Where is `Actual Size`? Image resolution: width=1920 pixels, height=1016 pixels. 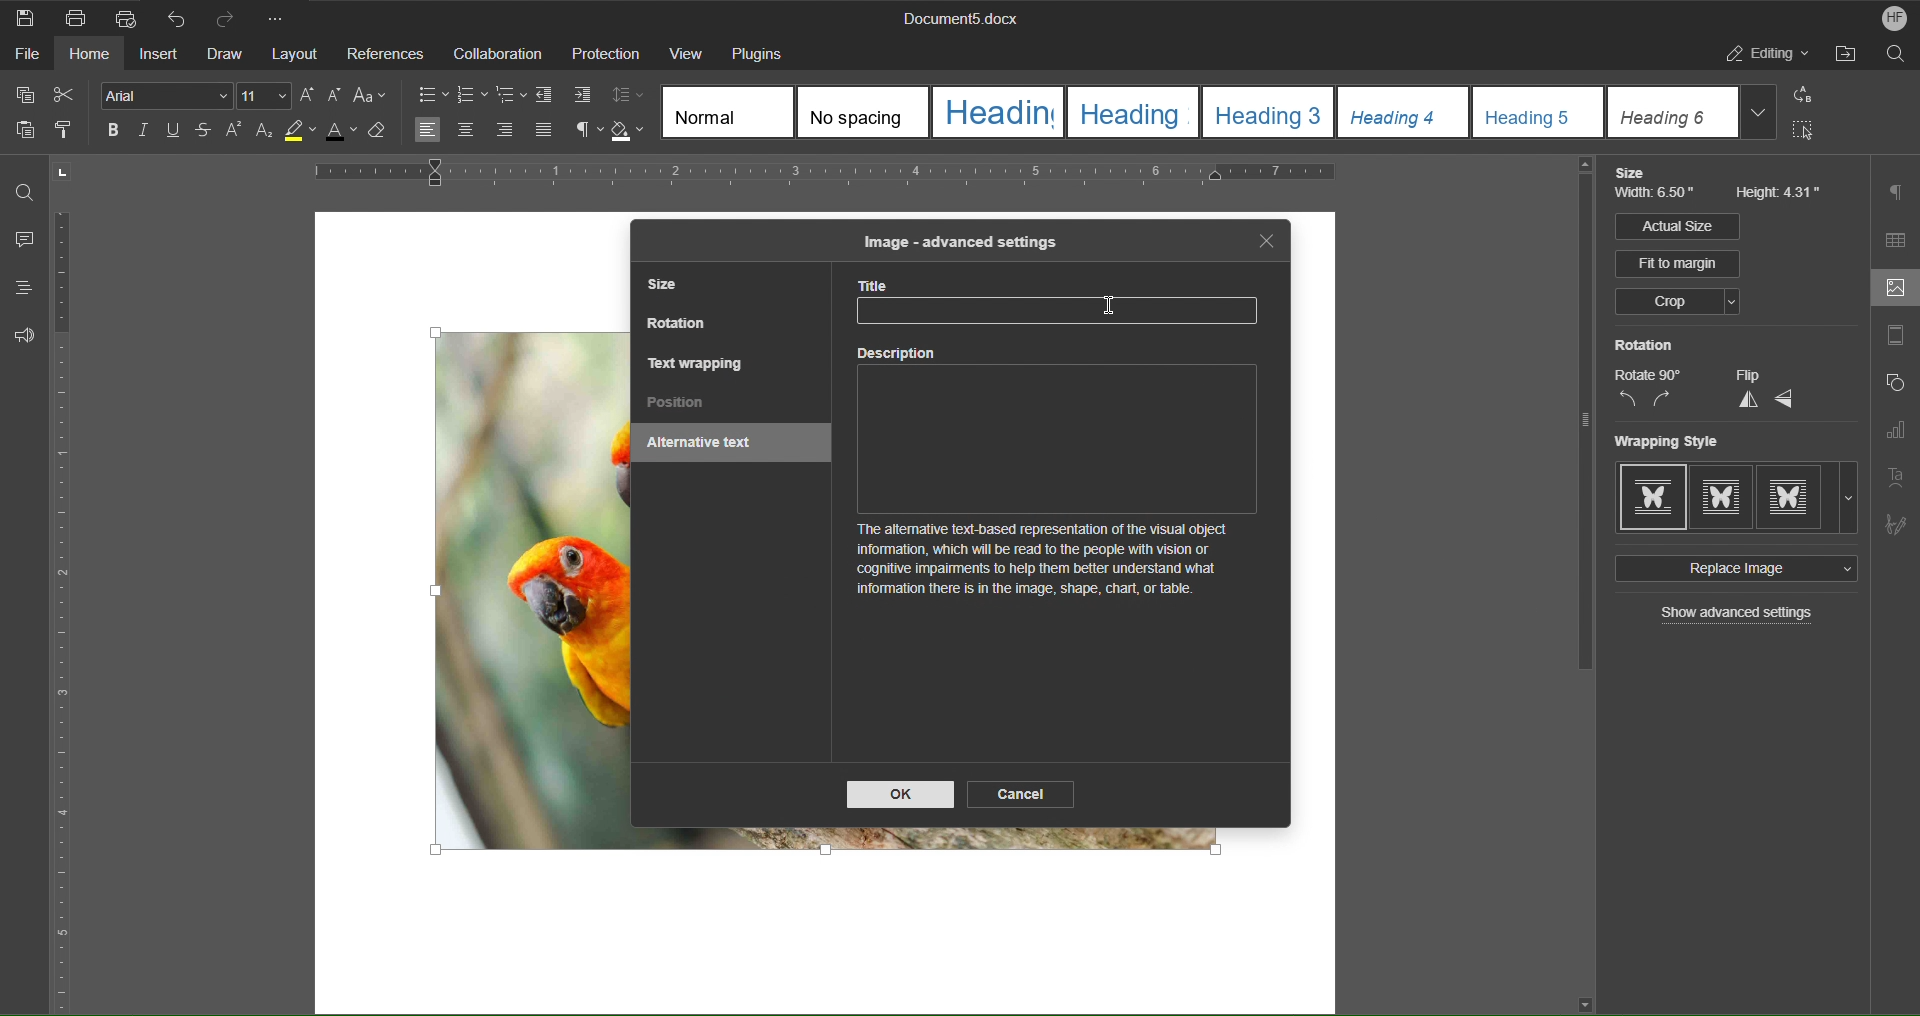 Actual Size is located at coordinates (1676, 226).